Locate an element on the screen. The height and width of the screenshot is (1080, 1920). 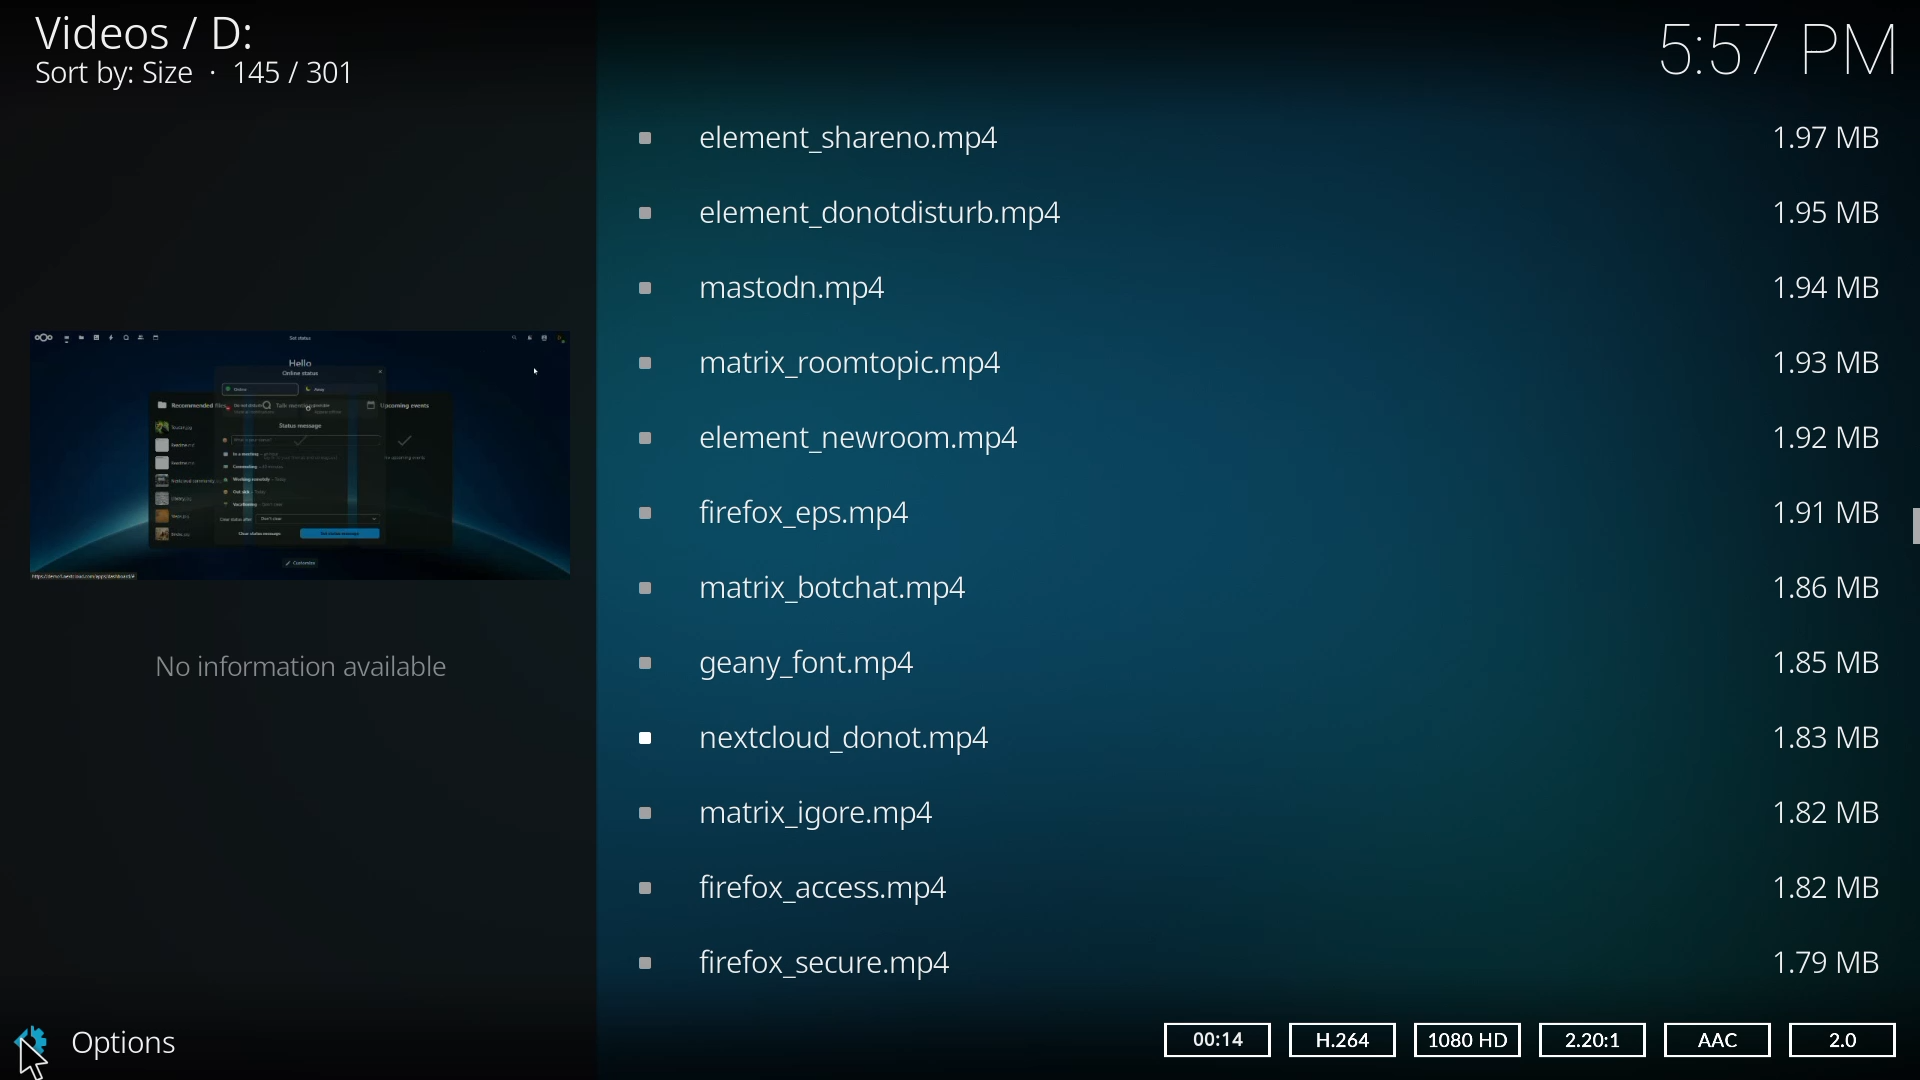
size is located at coordinates (1832, 138).